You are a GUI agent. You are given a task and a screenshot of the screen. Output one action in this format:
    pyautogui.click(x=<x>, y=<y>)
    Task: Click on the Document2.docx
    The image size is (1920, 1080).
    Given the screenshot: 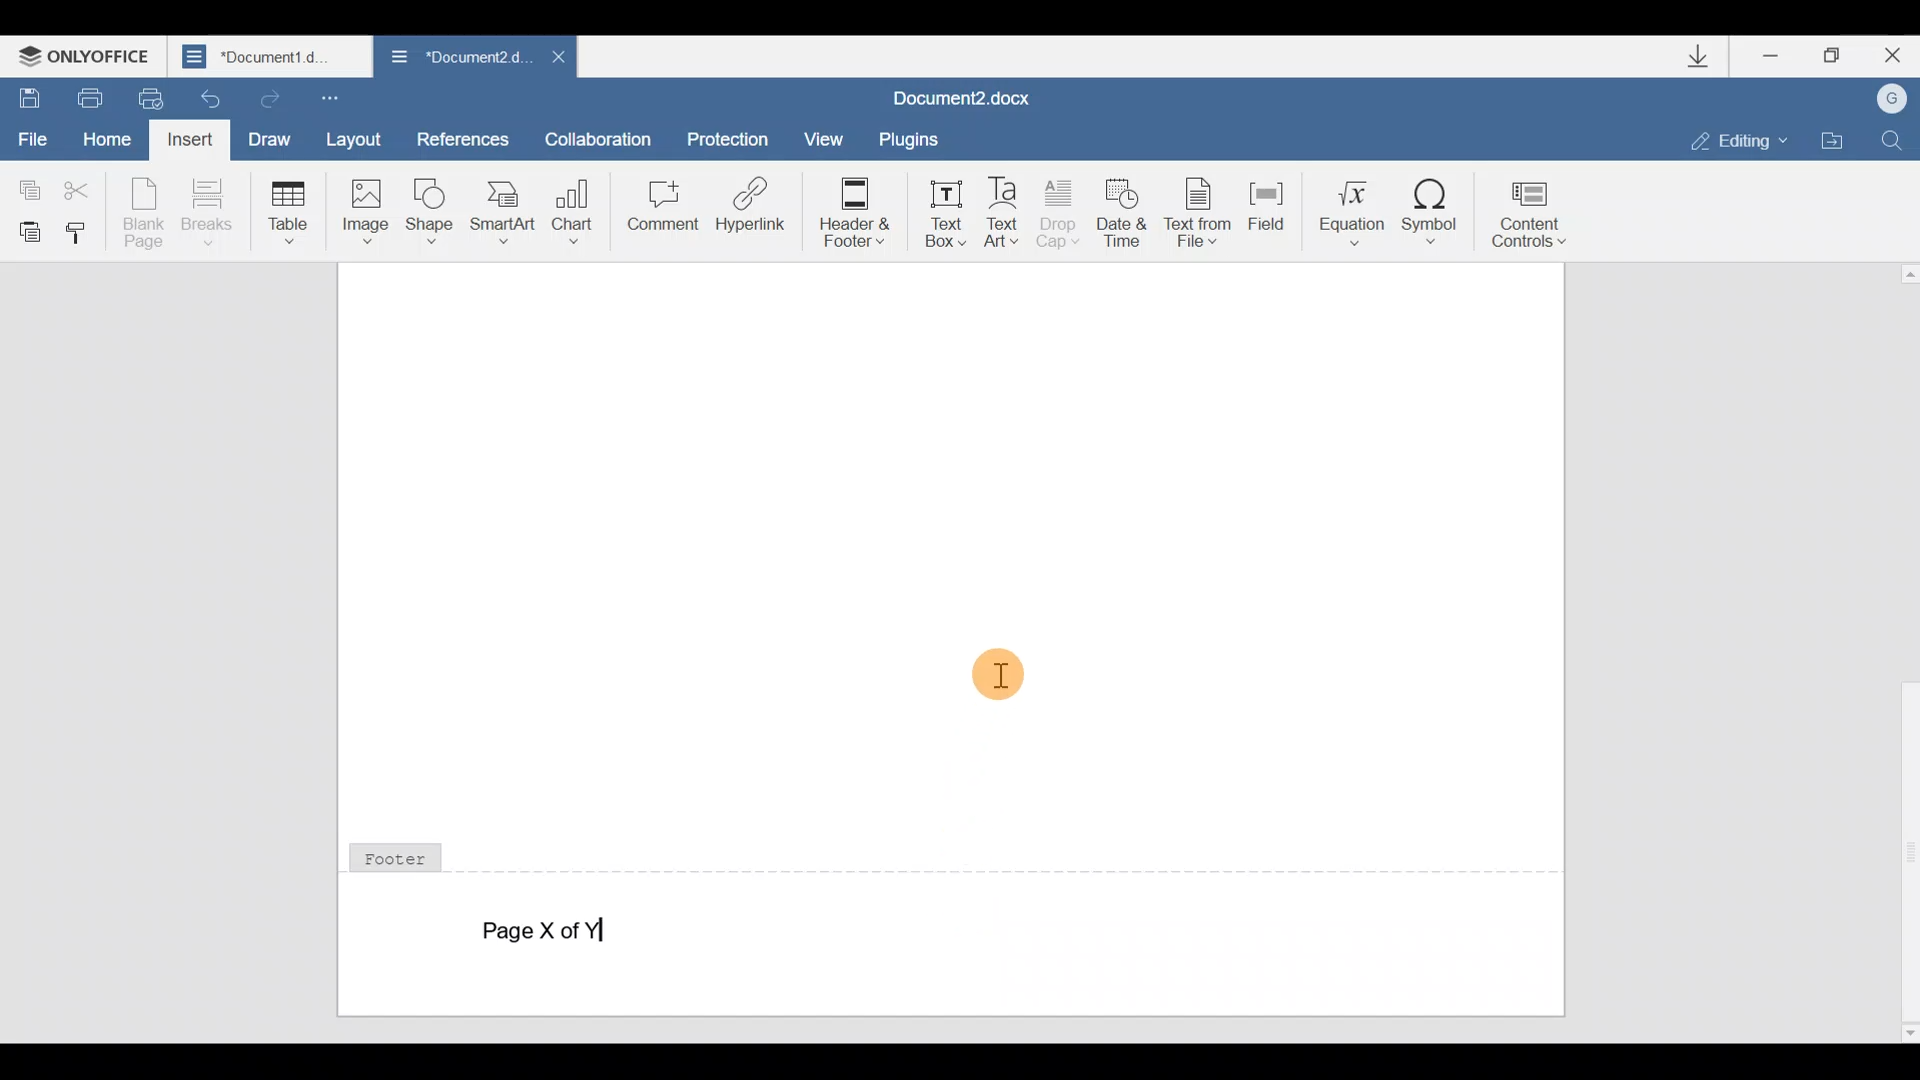 What is the action you would take?
    pyautogui.click(x=978, y=93)
    